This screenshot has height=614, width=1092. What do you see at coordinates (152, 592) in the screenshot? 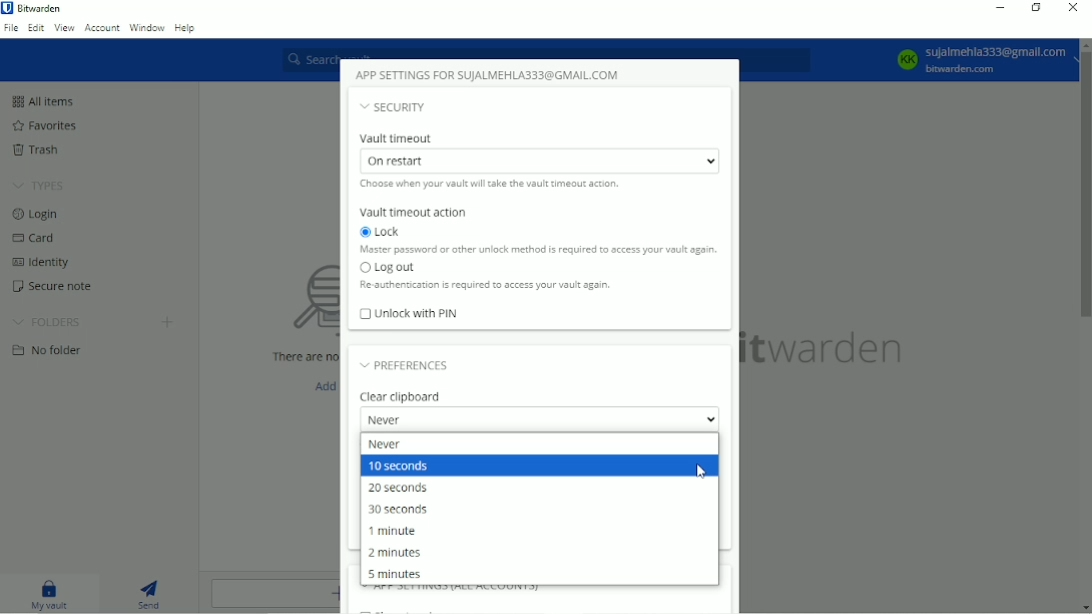
I see `Send` at bounding box center [152, 592].